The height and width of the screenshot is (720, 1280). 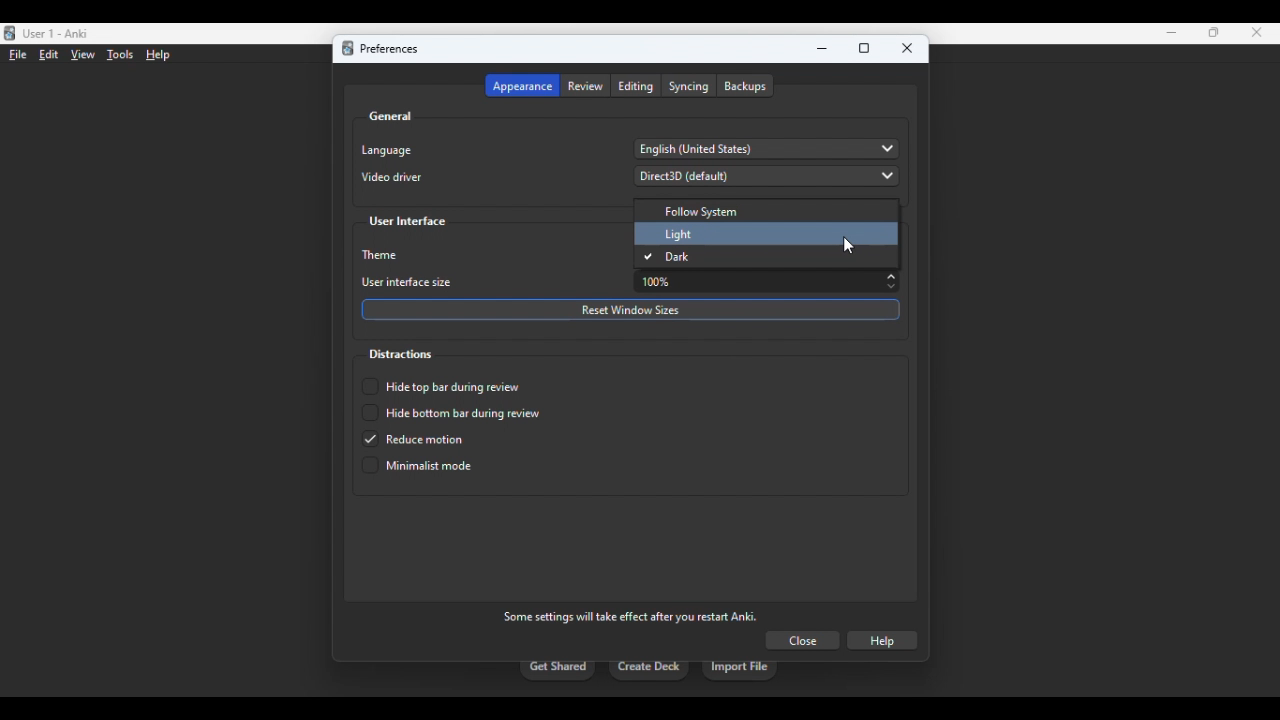 What do you see at coordinates (823, 49) in the screenshot?
I see `minimize` at bounding box center [823, 49].